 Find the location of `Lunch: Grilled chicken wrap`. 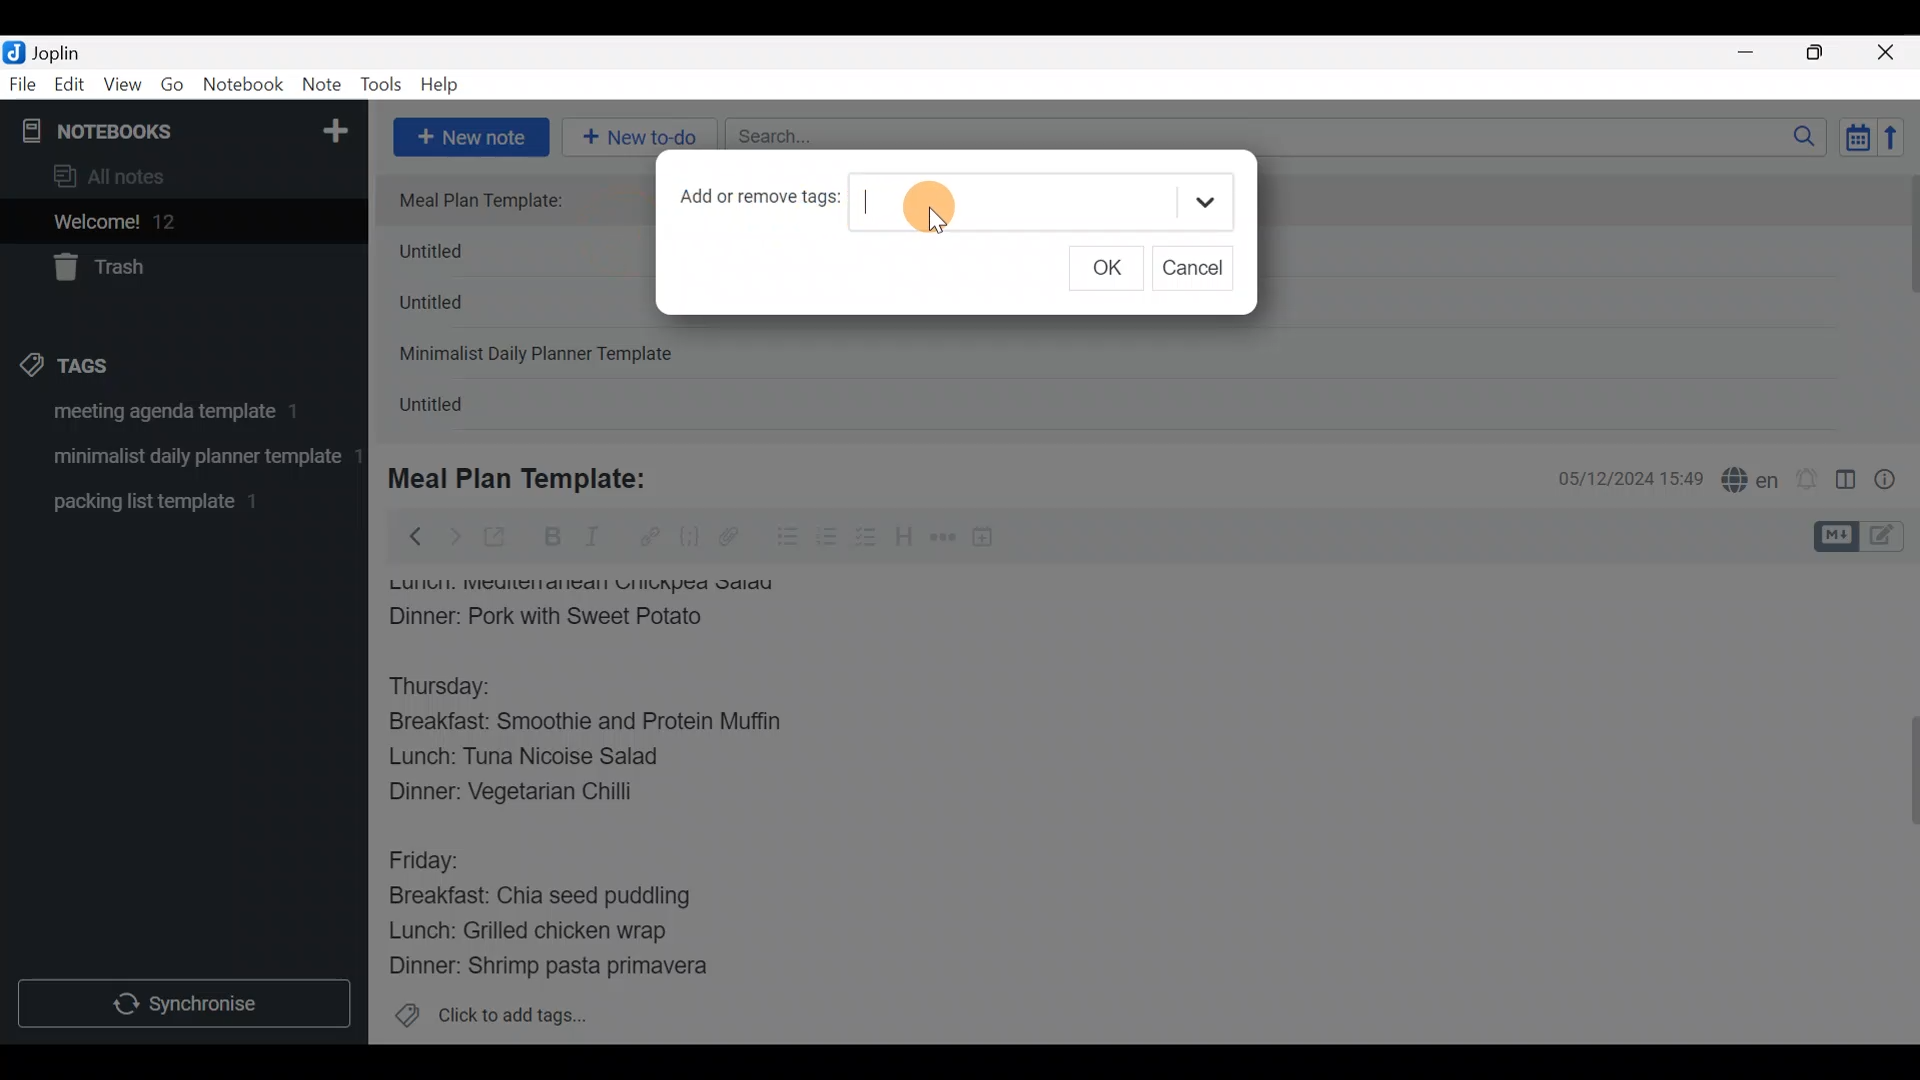

Lunch: Grilled chicken wrap is located at coordinates (526, 930).